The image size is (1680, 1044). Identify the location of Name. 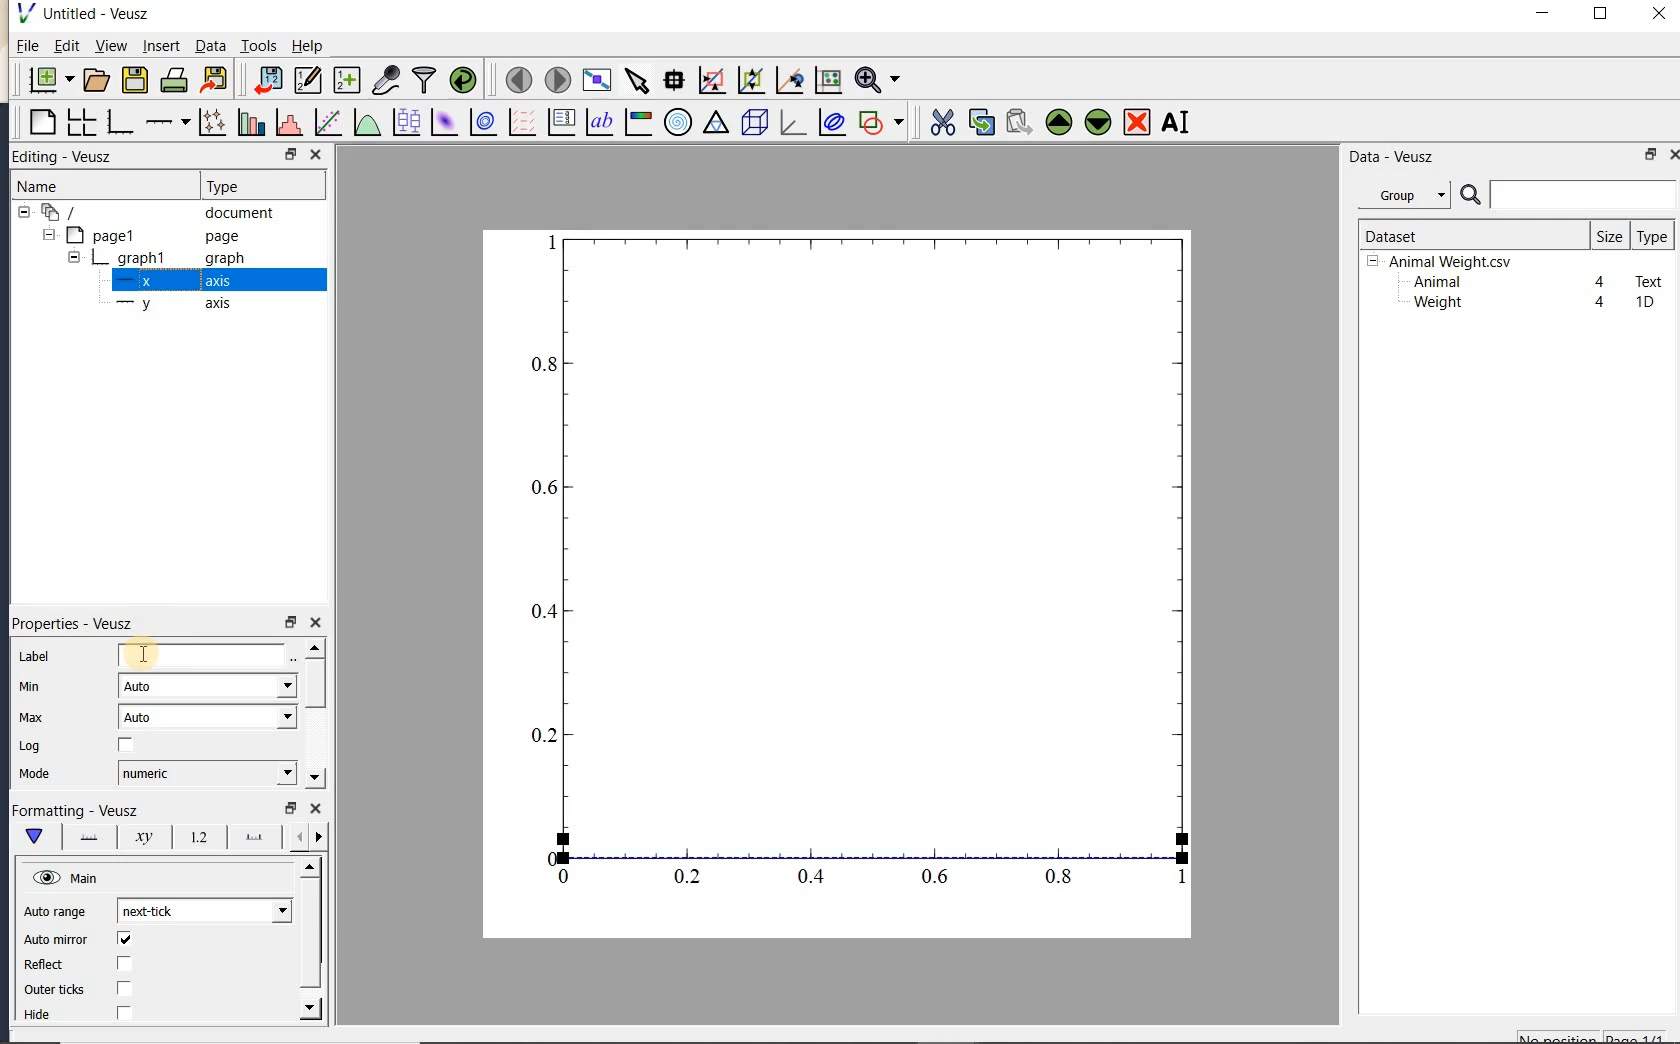
(59, 186).